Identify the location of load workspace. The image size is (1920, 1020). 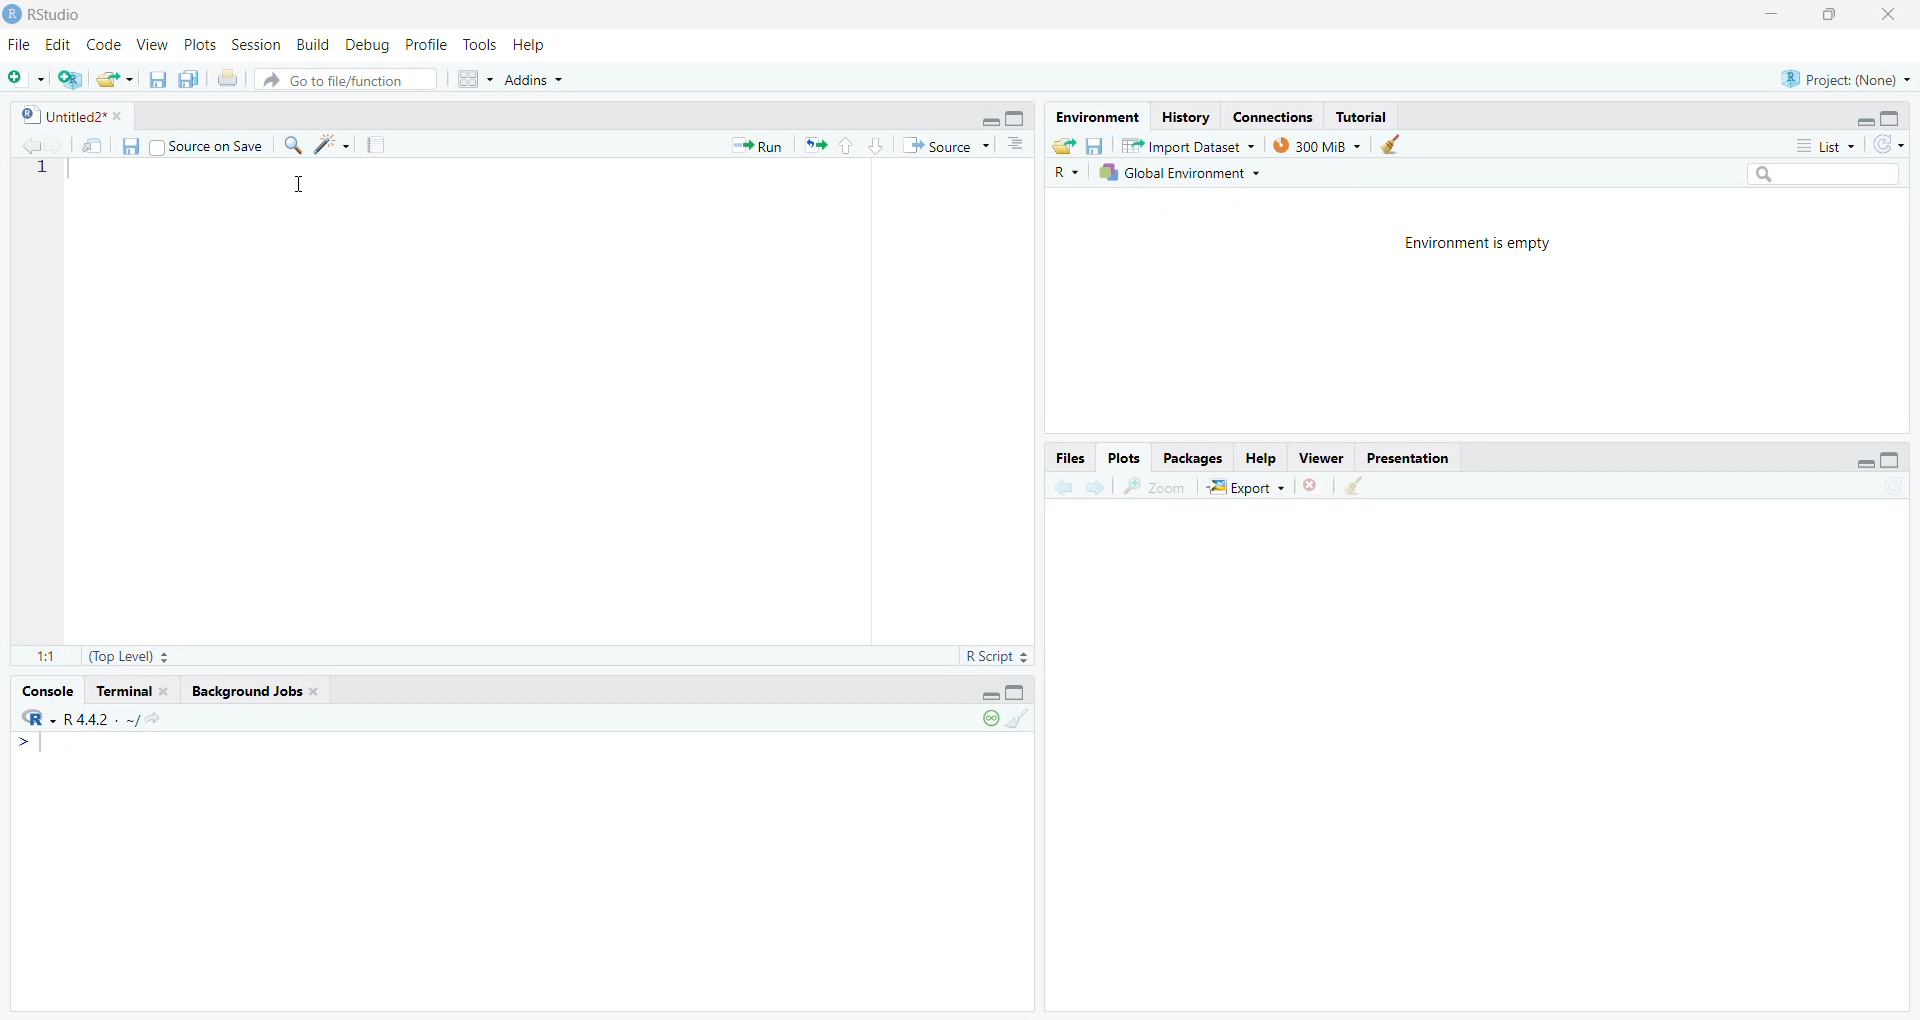
(1065, 146).